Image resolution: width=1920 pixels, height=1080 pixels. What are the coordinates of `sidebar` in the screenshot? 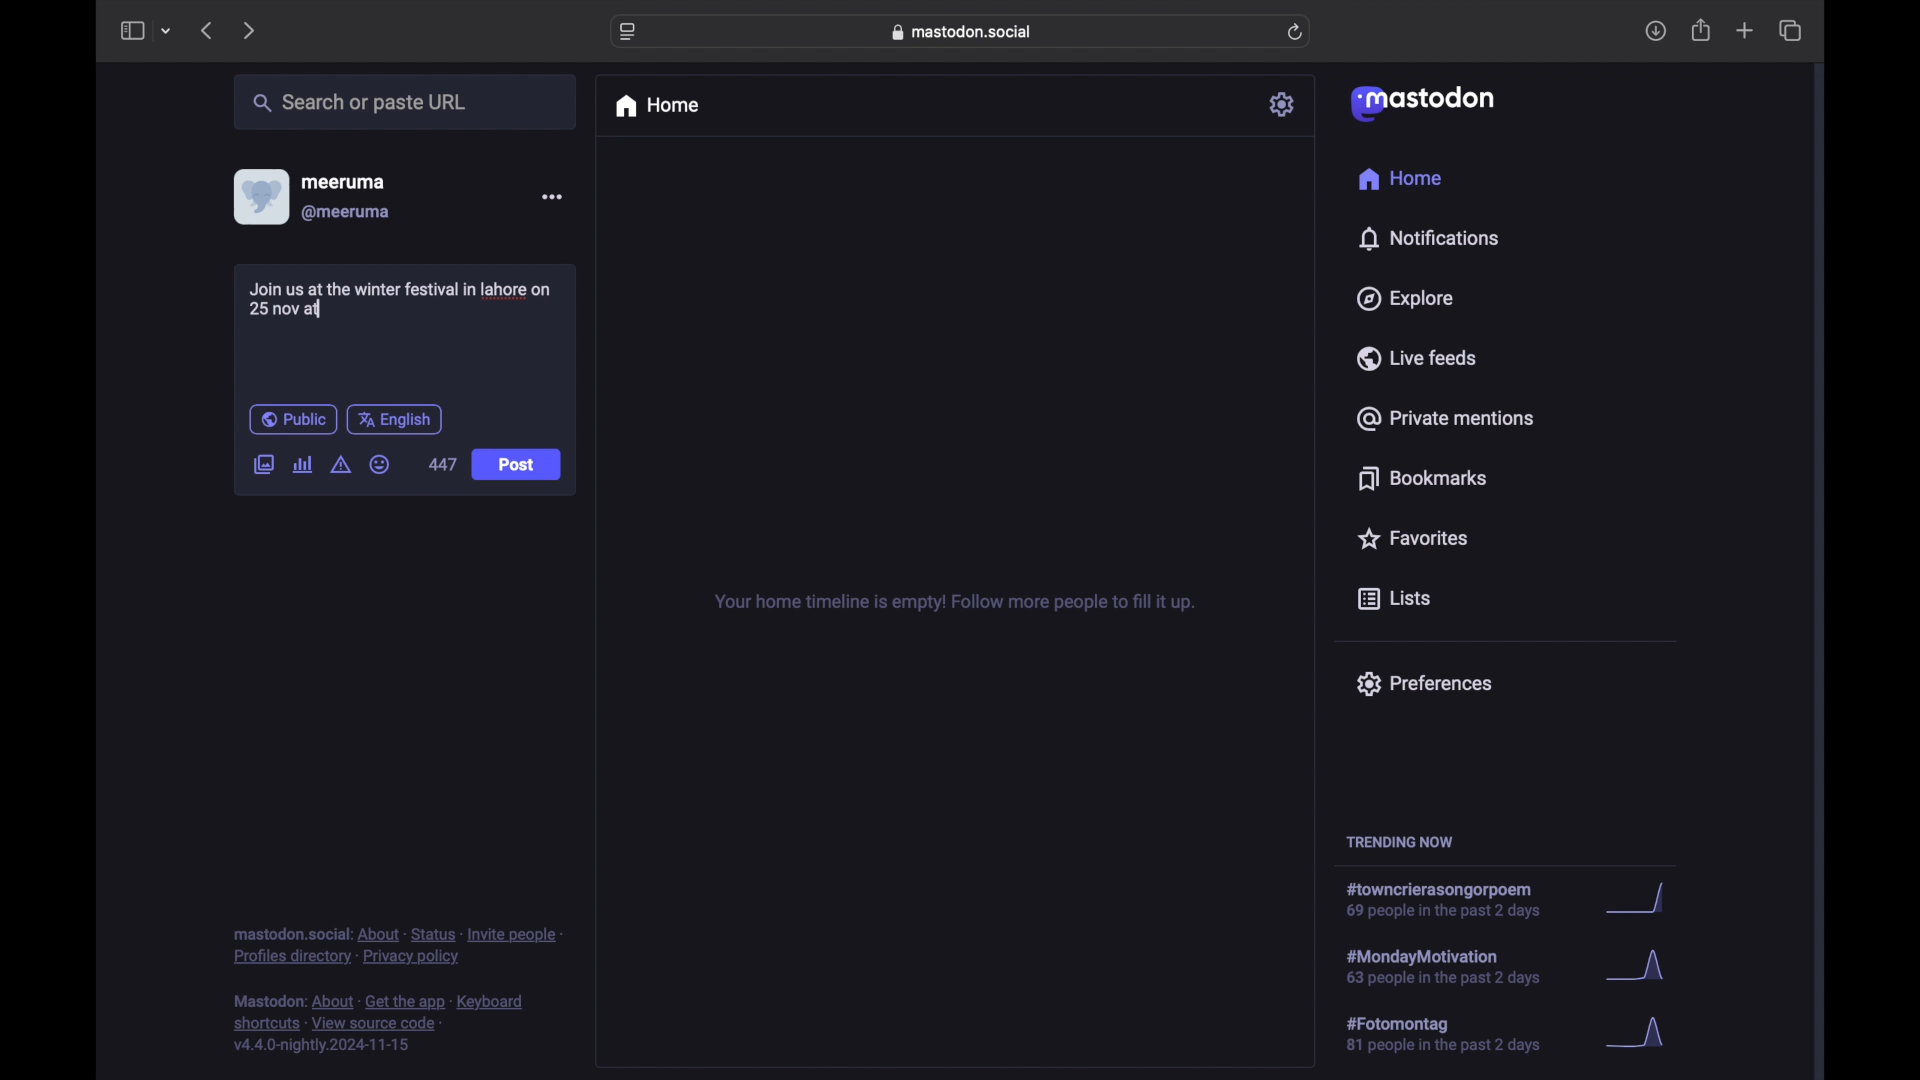 It's located at (131, 30).